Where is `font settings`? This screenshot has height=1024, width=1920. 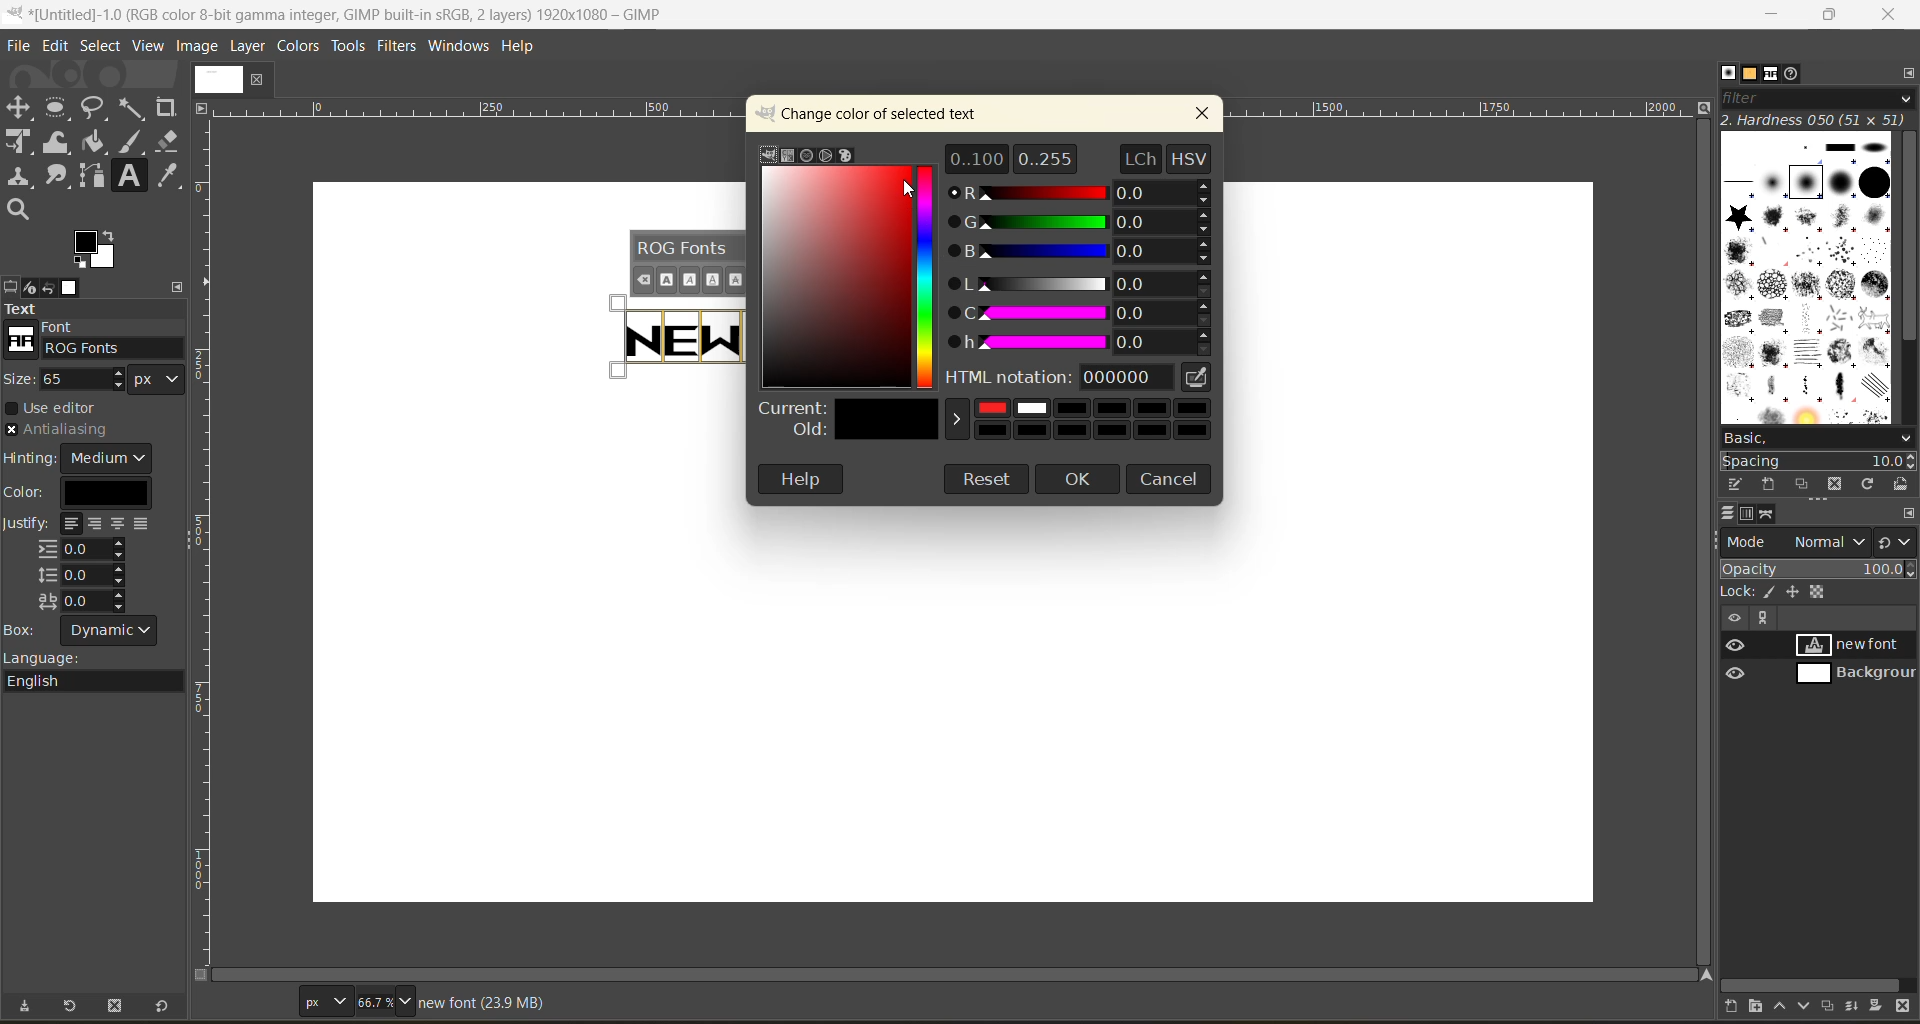 font settings is located at coordinates (687, 263).